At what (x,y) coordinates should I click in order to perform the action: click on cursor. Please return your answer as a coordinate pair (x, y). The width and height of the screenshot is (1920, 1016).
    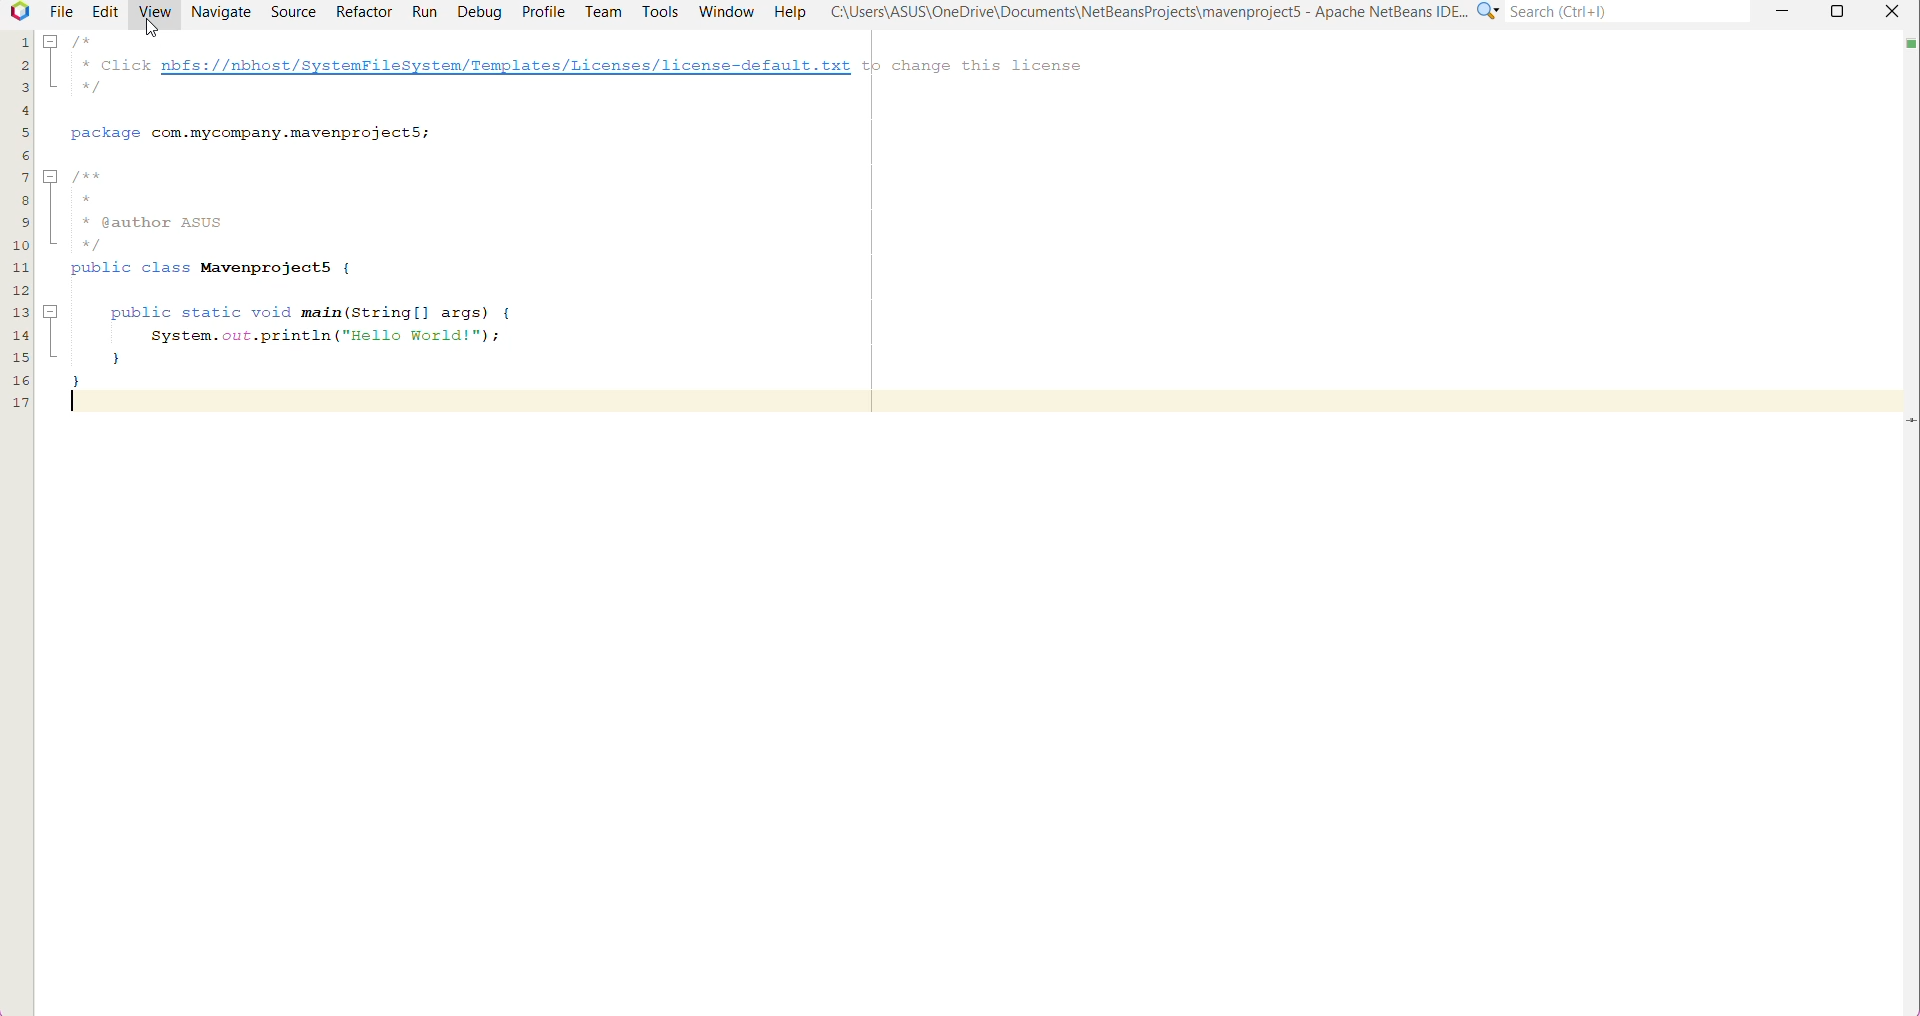
    Looking at the image, I should click on (158, 32).